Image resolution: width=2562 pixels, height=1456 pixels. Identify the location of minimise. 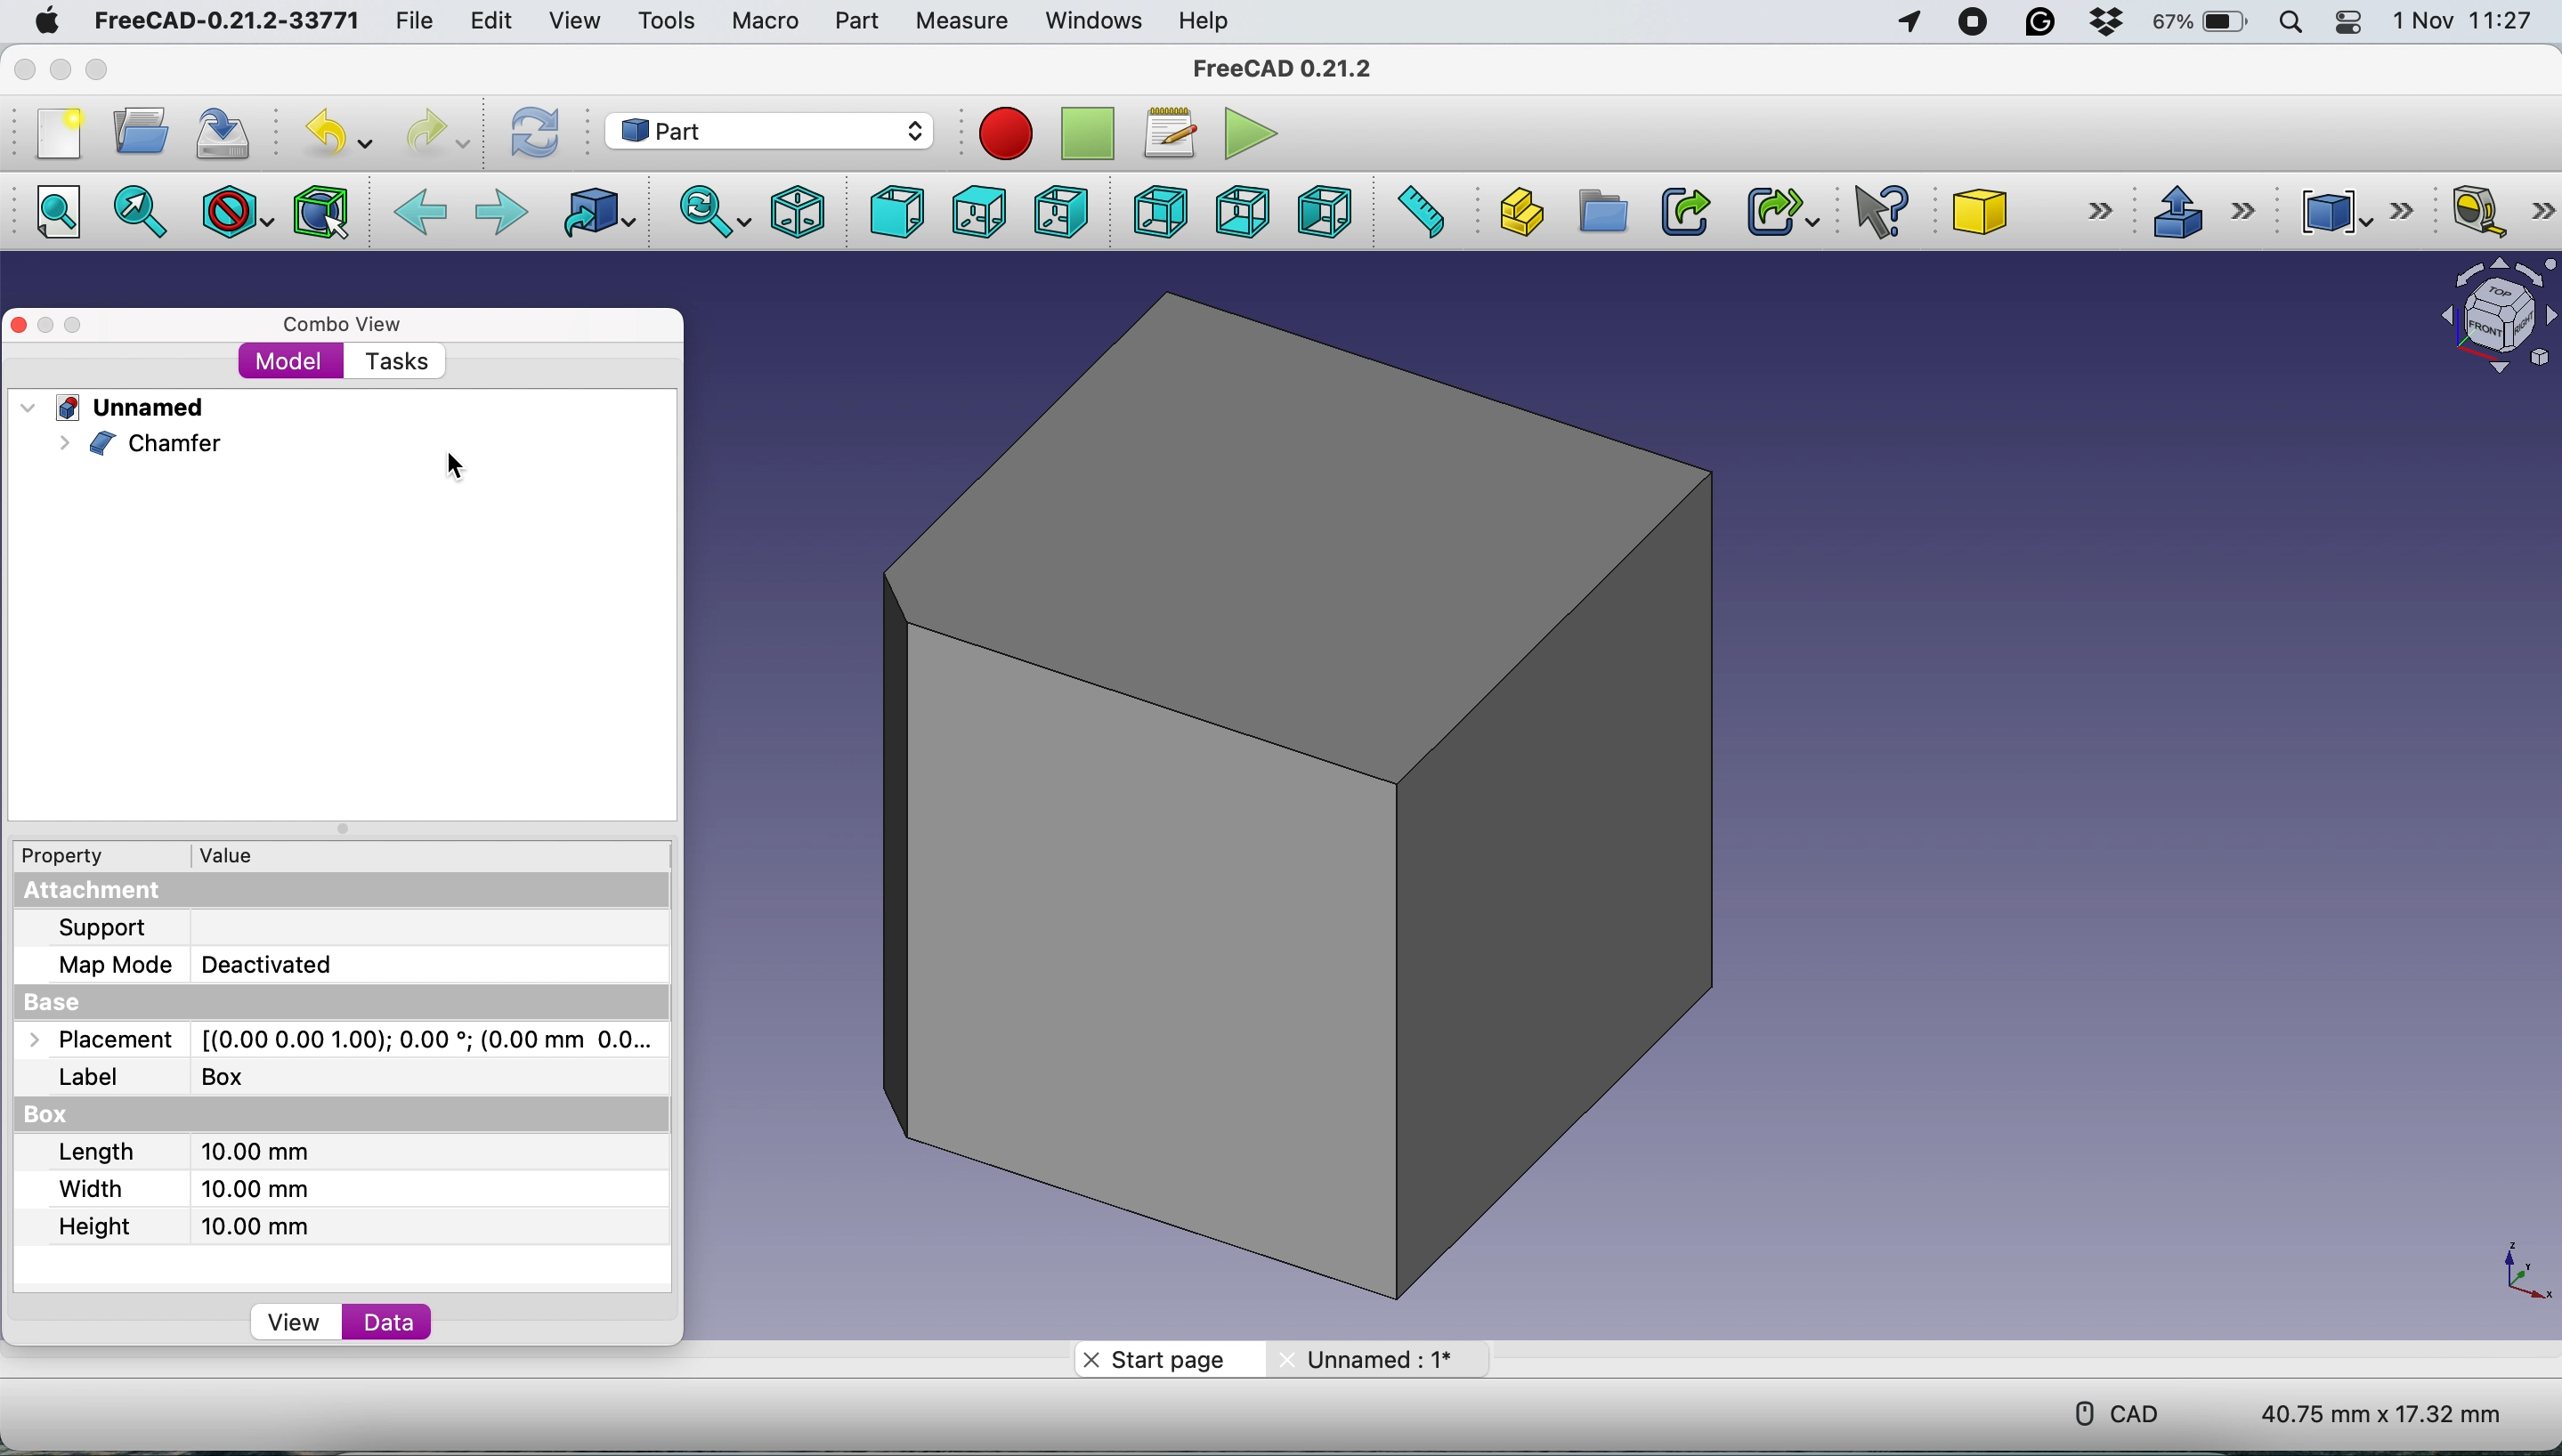
(61, 70).